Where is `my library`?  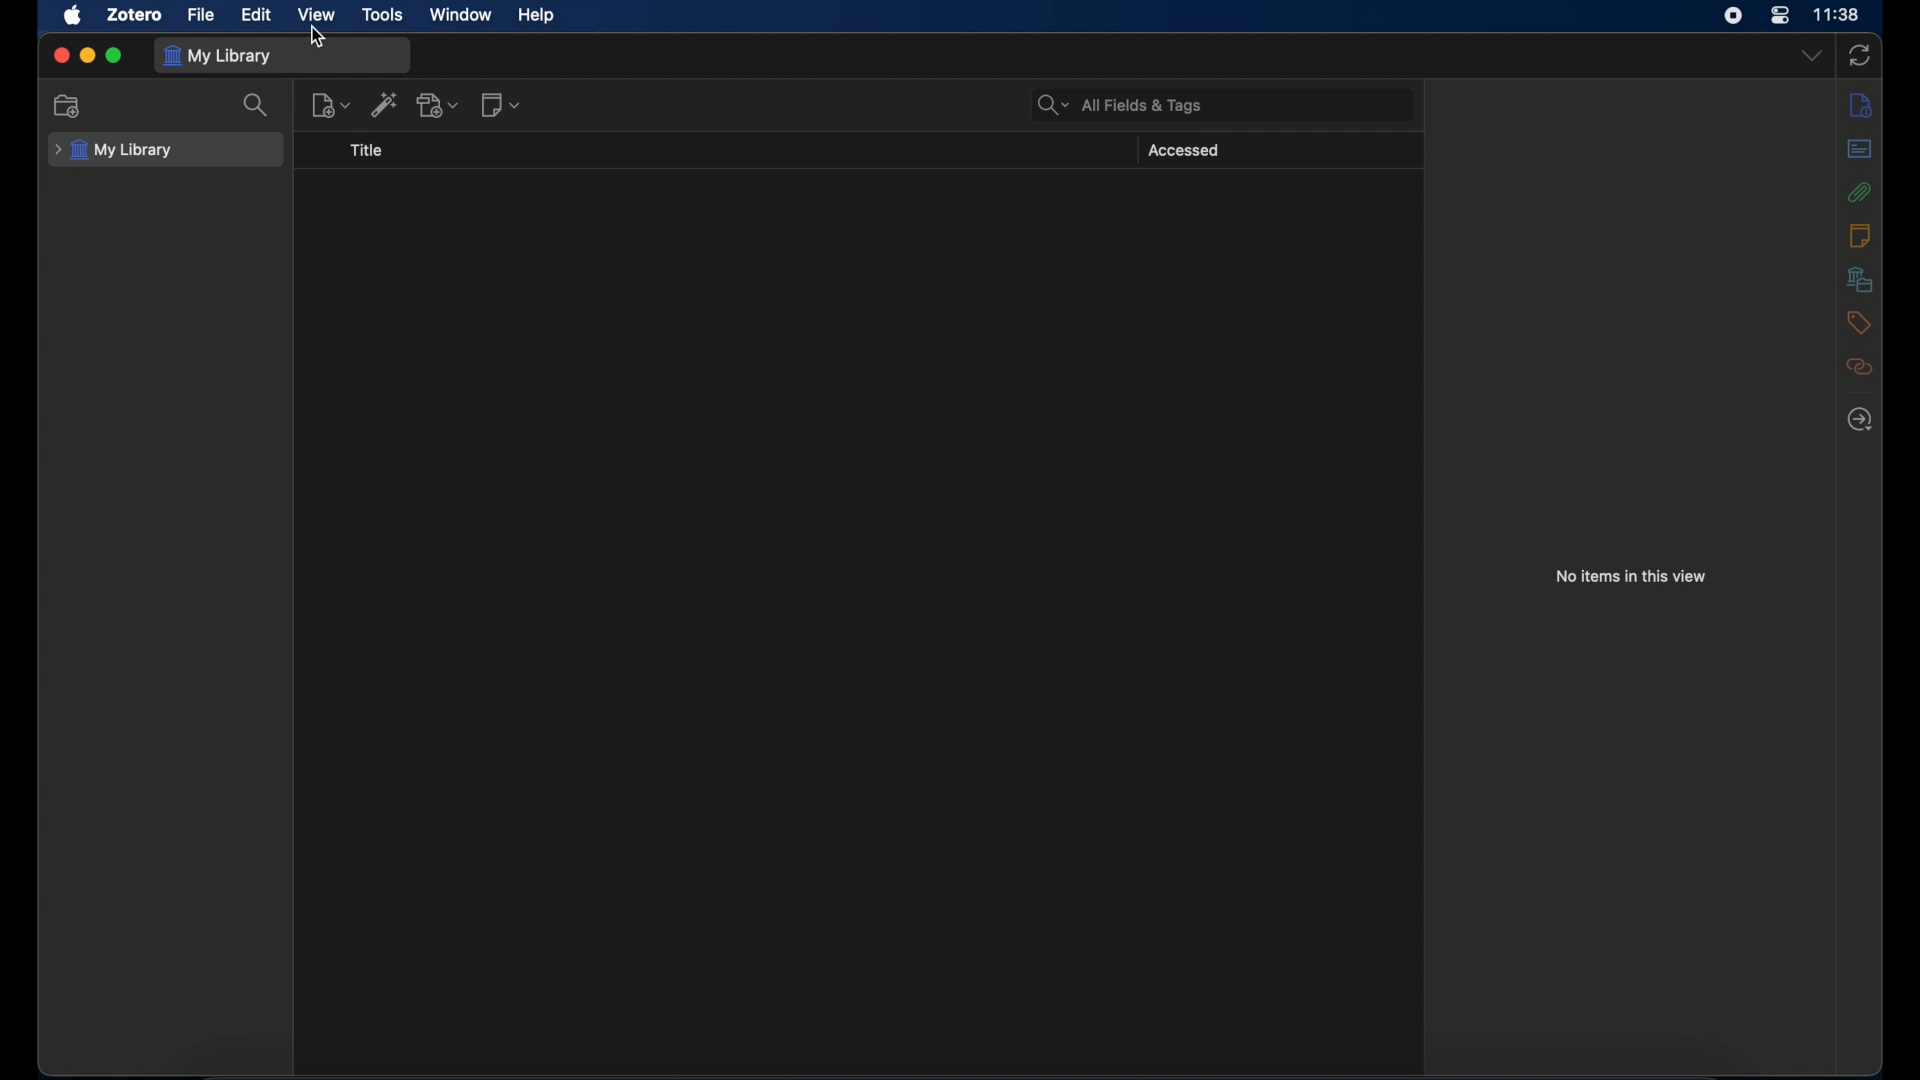
my library is located at coordinates (220, 56).